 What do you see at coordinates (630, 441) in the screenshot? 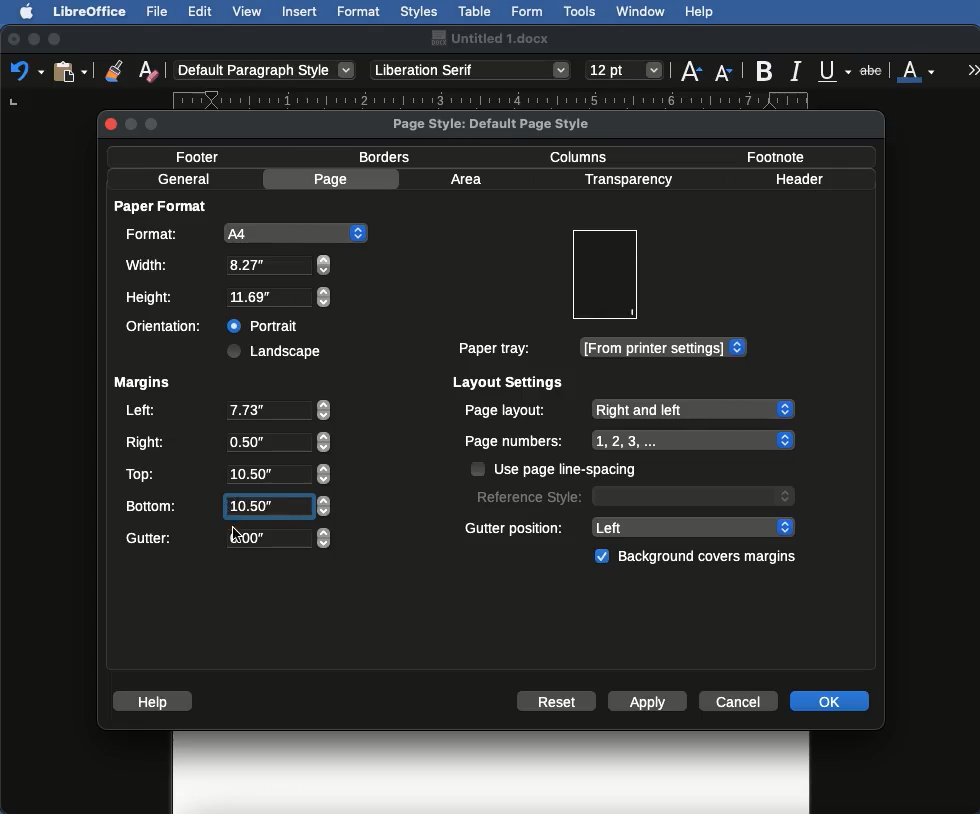
I see `Page numbers` at bounding box center [630, 441].